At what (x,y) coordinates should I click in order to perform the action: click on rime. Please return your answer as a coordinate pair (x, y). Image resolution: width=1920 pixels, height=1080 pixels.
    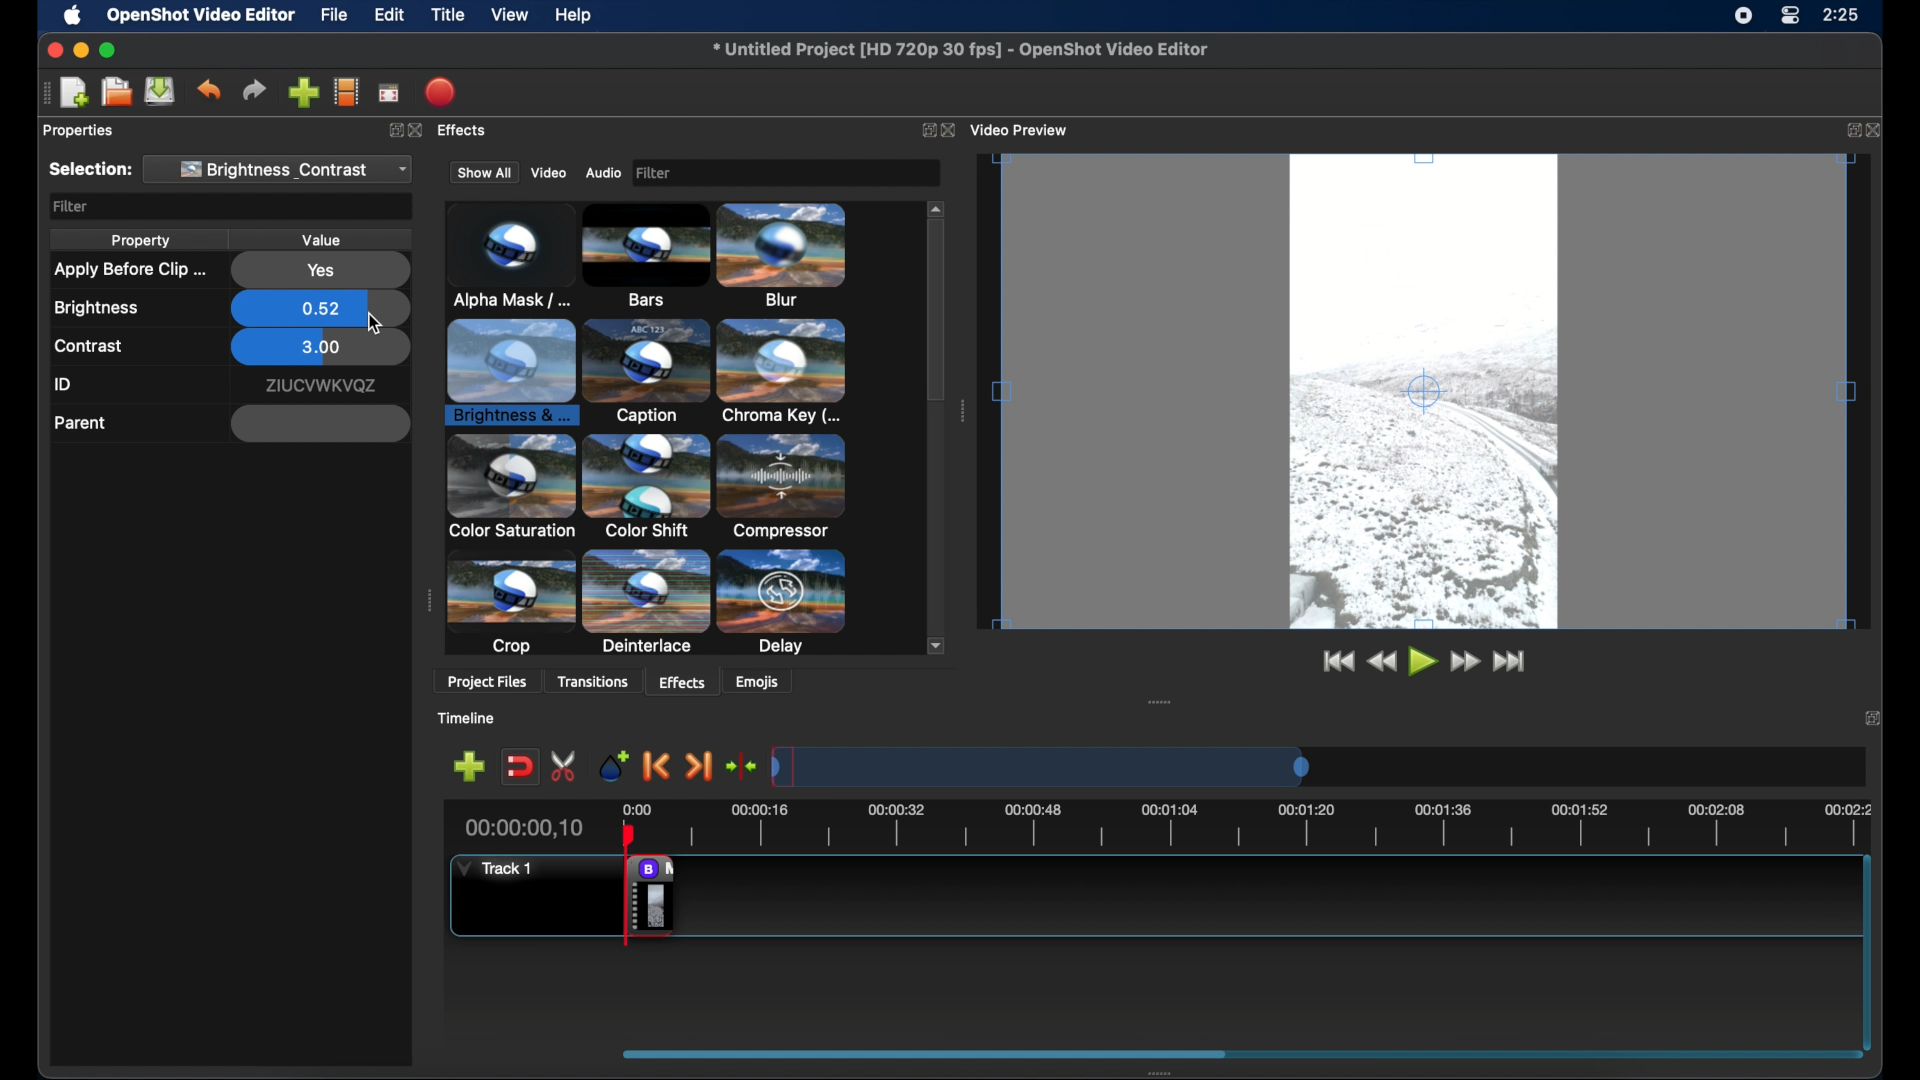
    Looking at the image, I should click on (1842, 17).